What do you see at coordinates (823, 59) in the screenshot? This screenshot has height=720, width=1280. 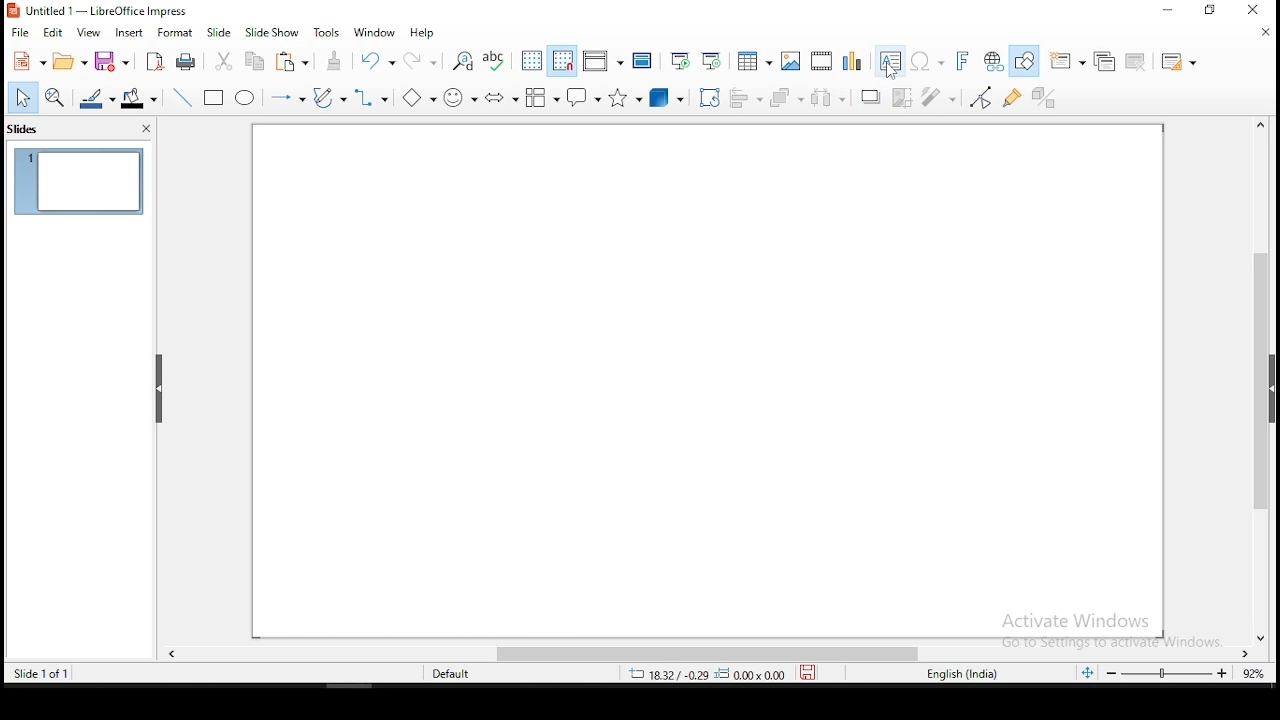 I see `insert audio or video` at bounding box center [823, 59].